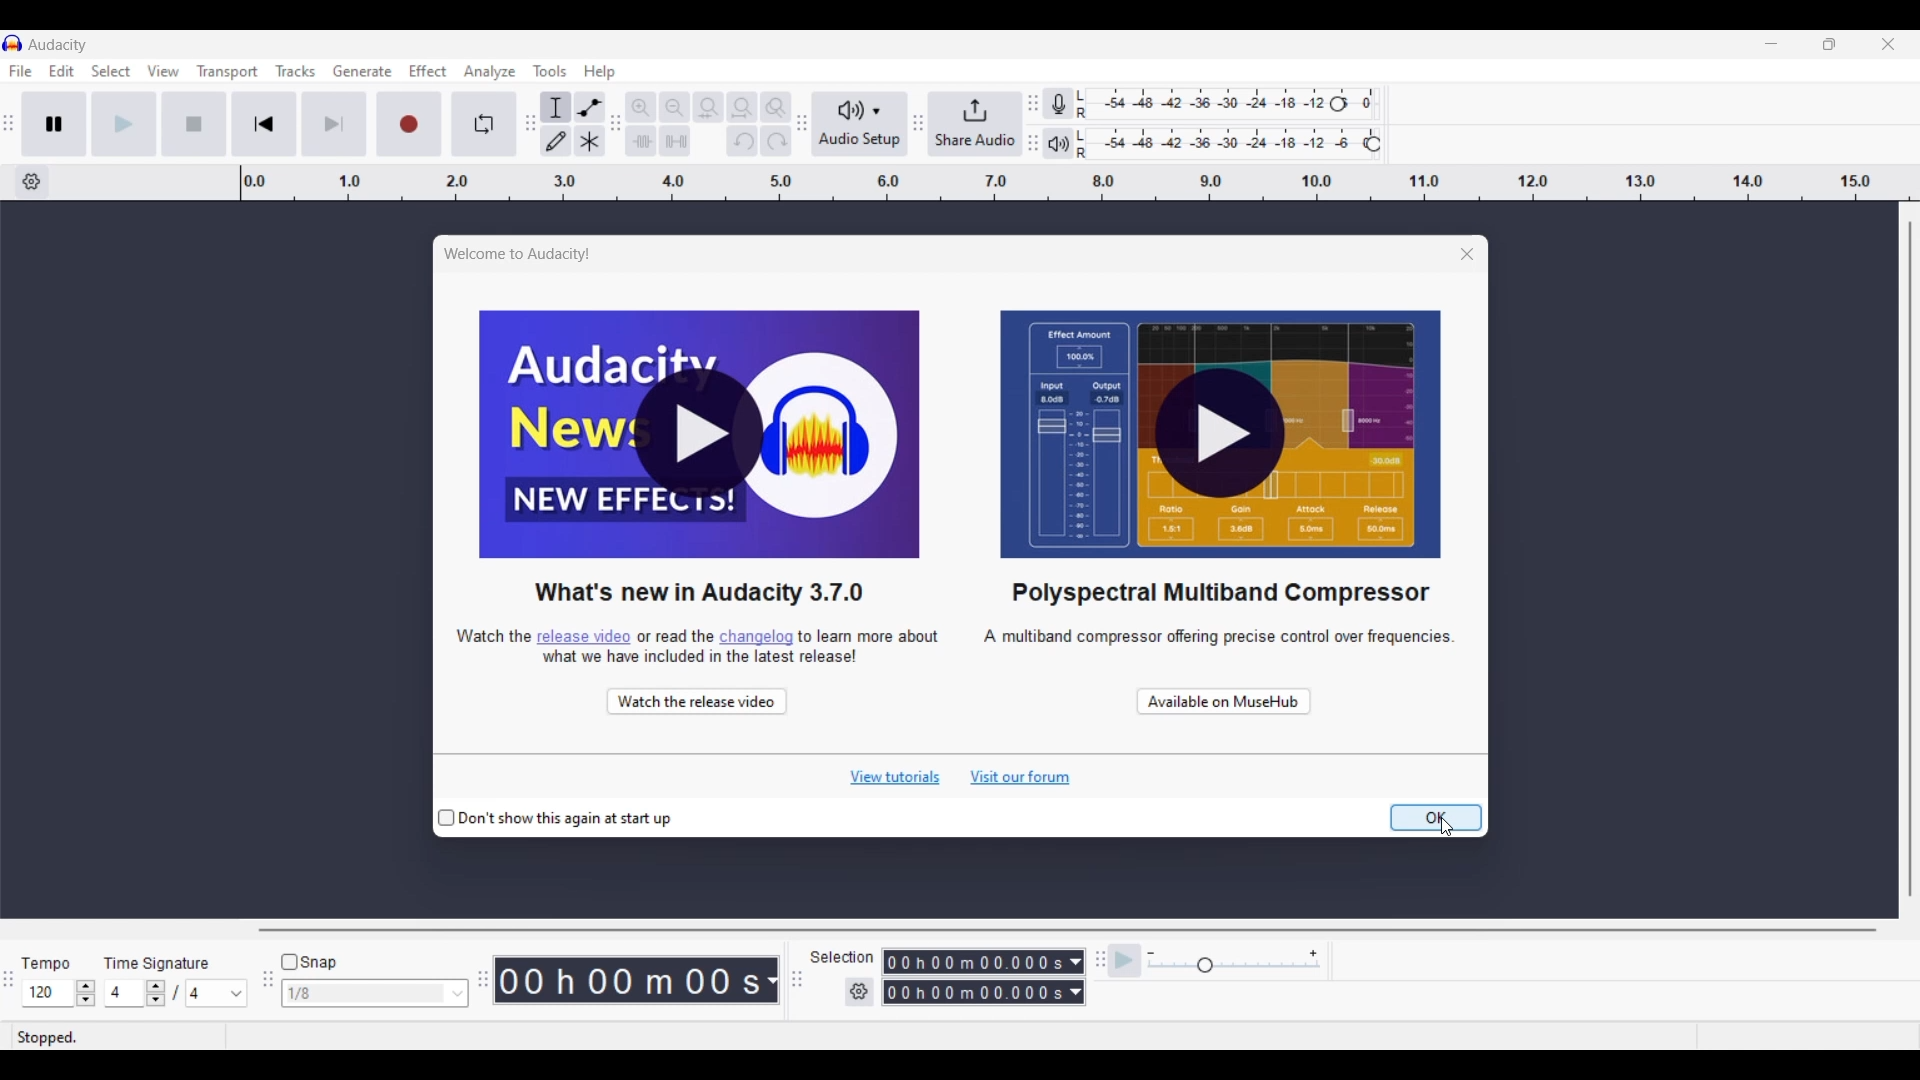 This screenshot has height=1080, width=1920. What do you see at coordinates (363, 71) in the screenshot?
I see `Generate menu` at bounding box center [363, 71].